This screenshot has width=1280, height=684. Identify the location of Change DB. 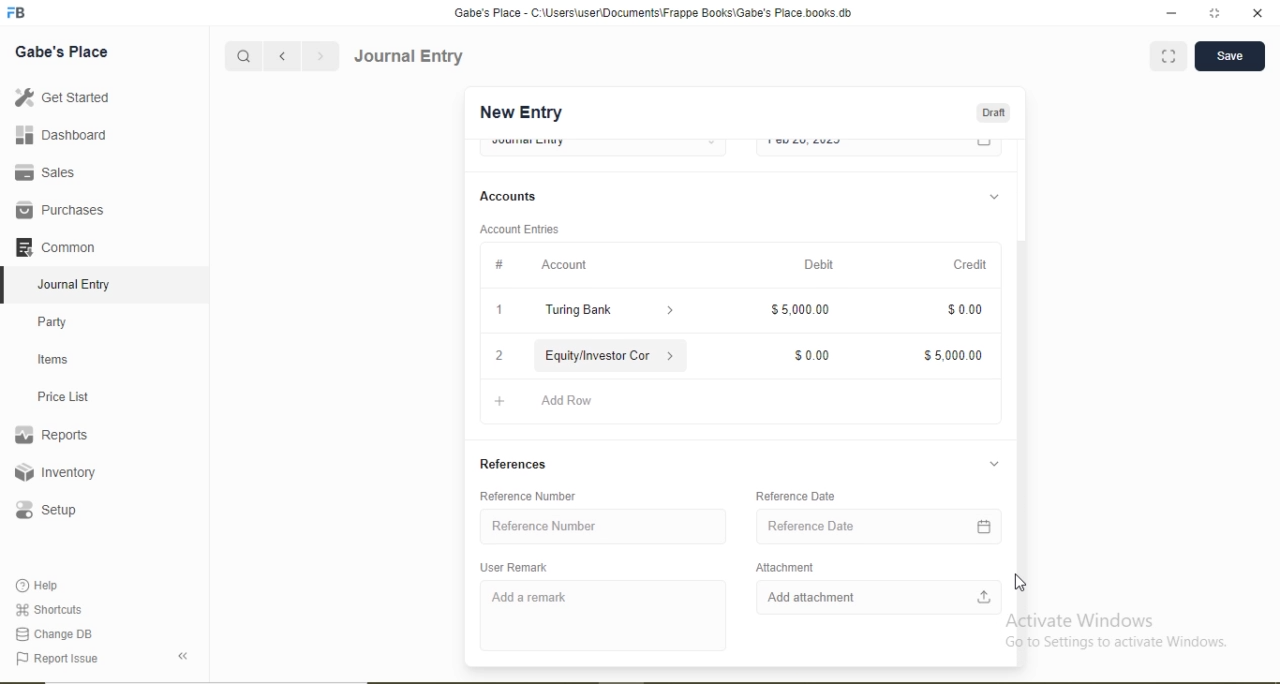
(52, 635).